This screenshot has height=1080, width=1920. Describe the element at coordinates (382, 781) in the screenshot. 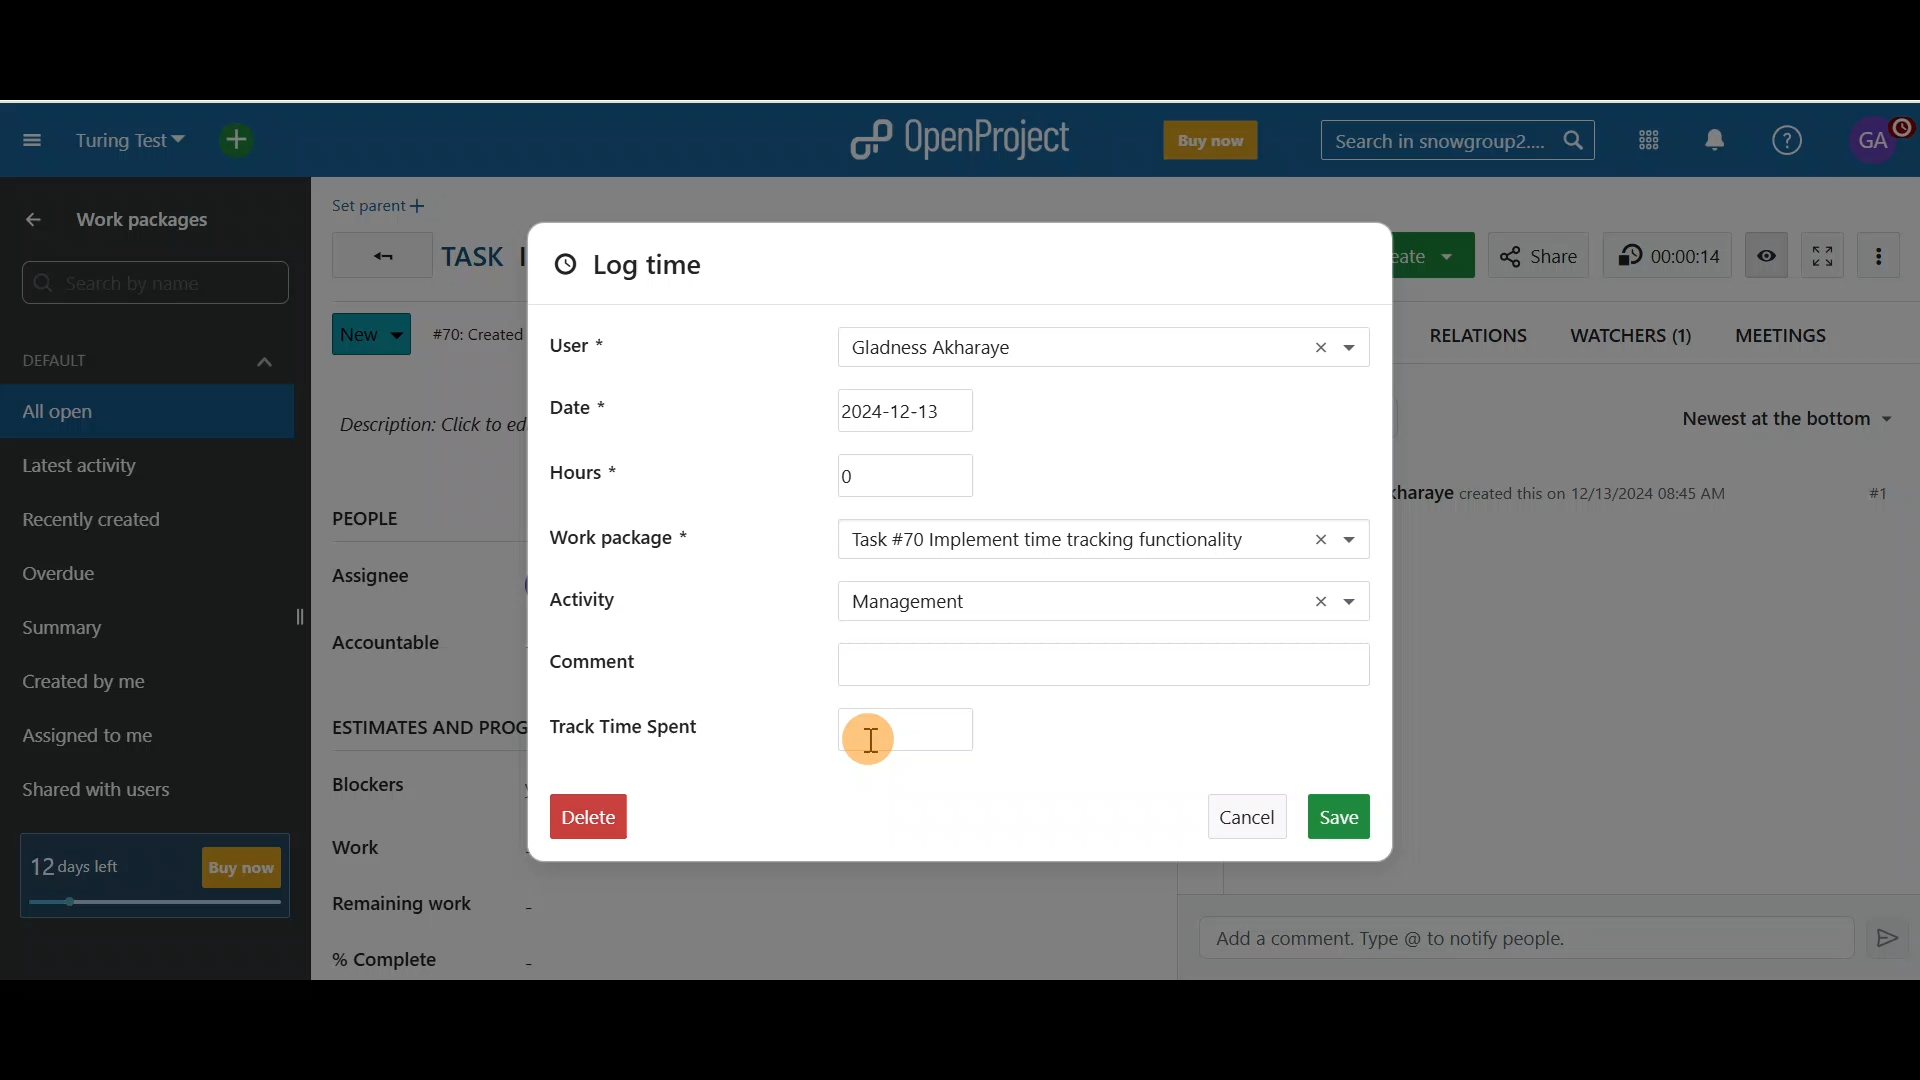

I see `Blockers` at that location.